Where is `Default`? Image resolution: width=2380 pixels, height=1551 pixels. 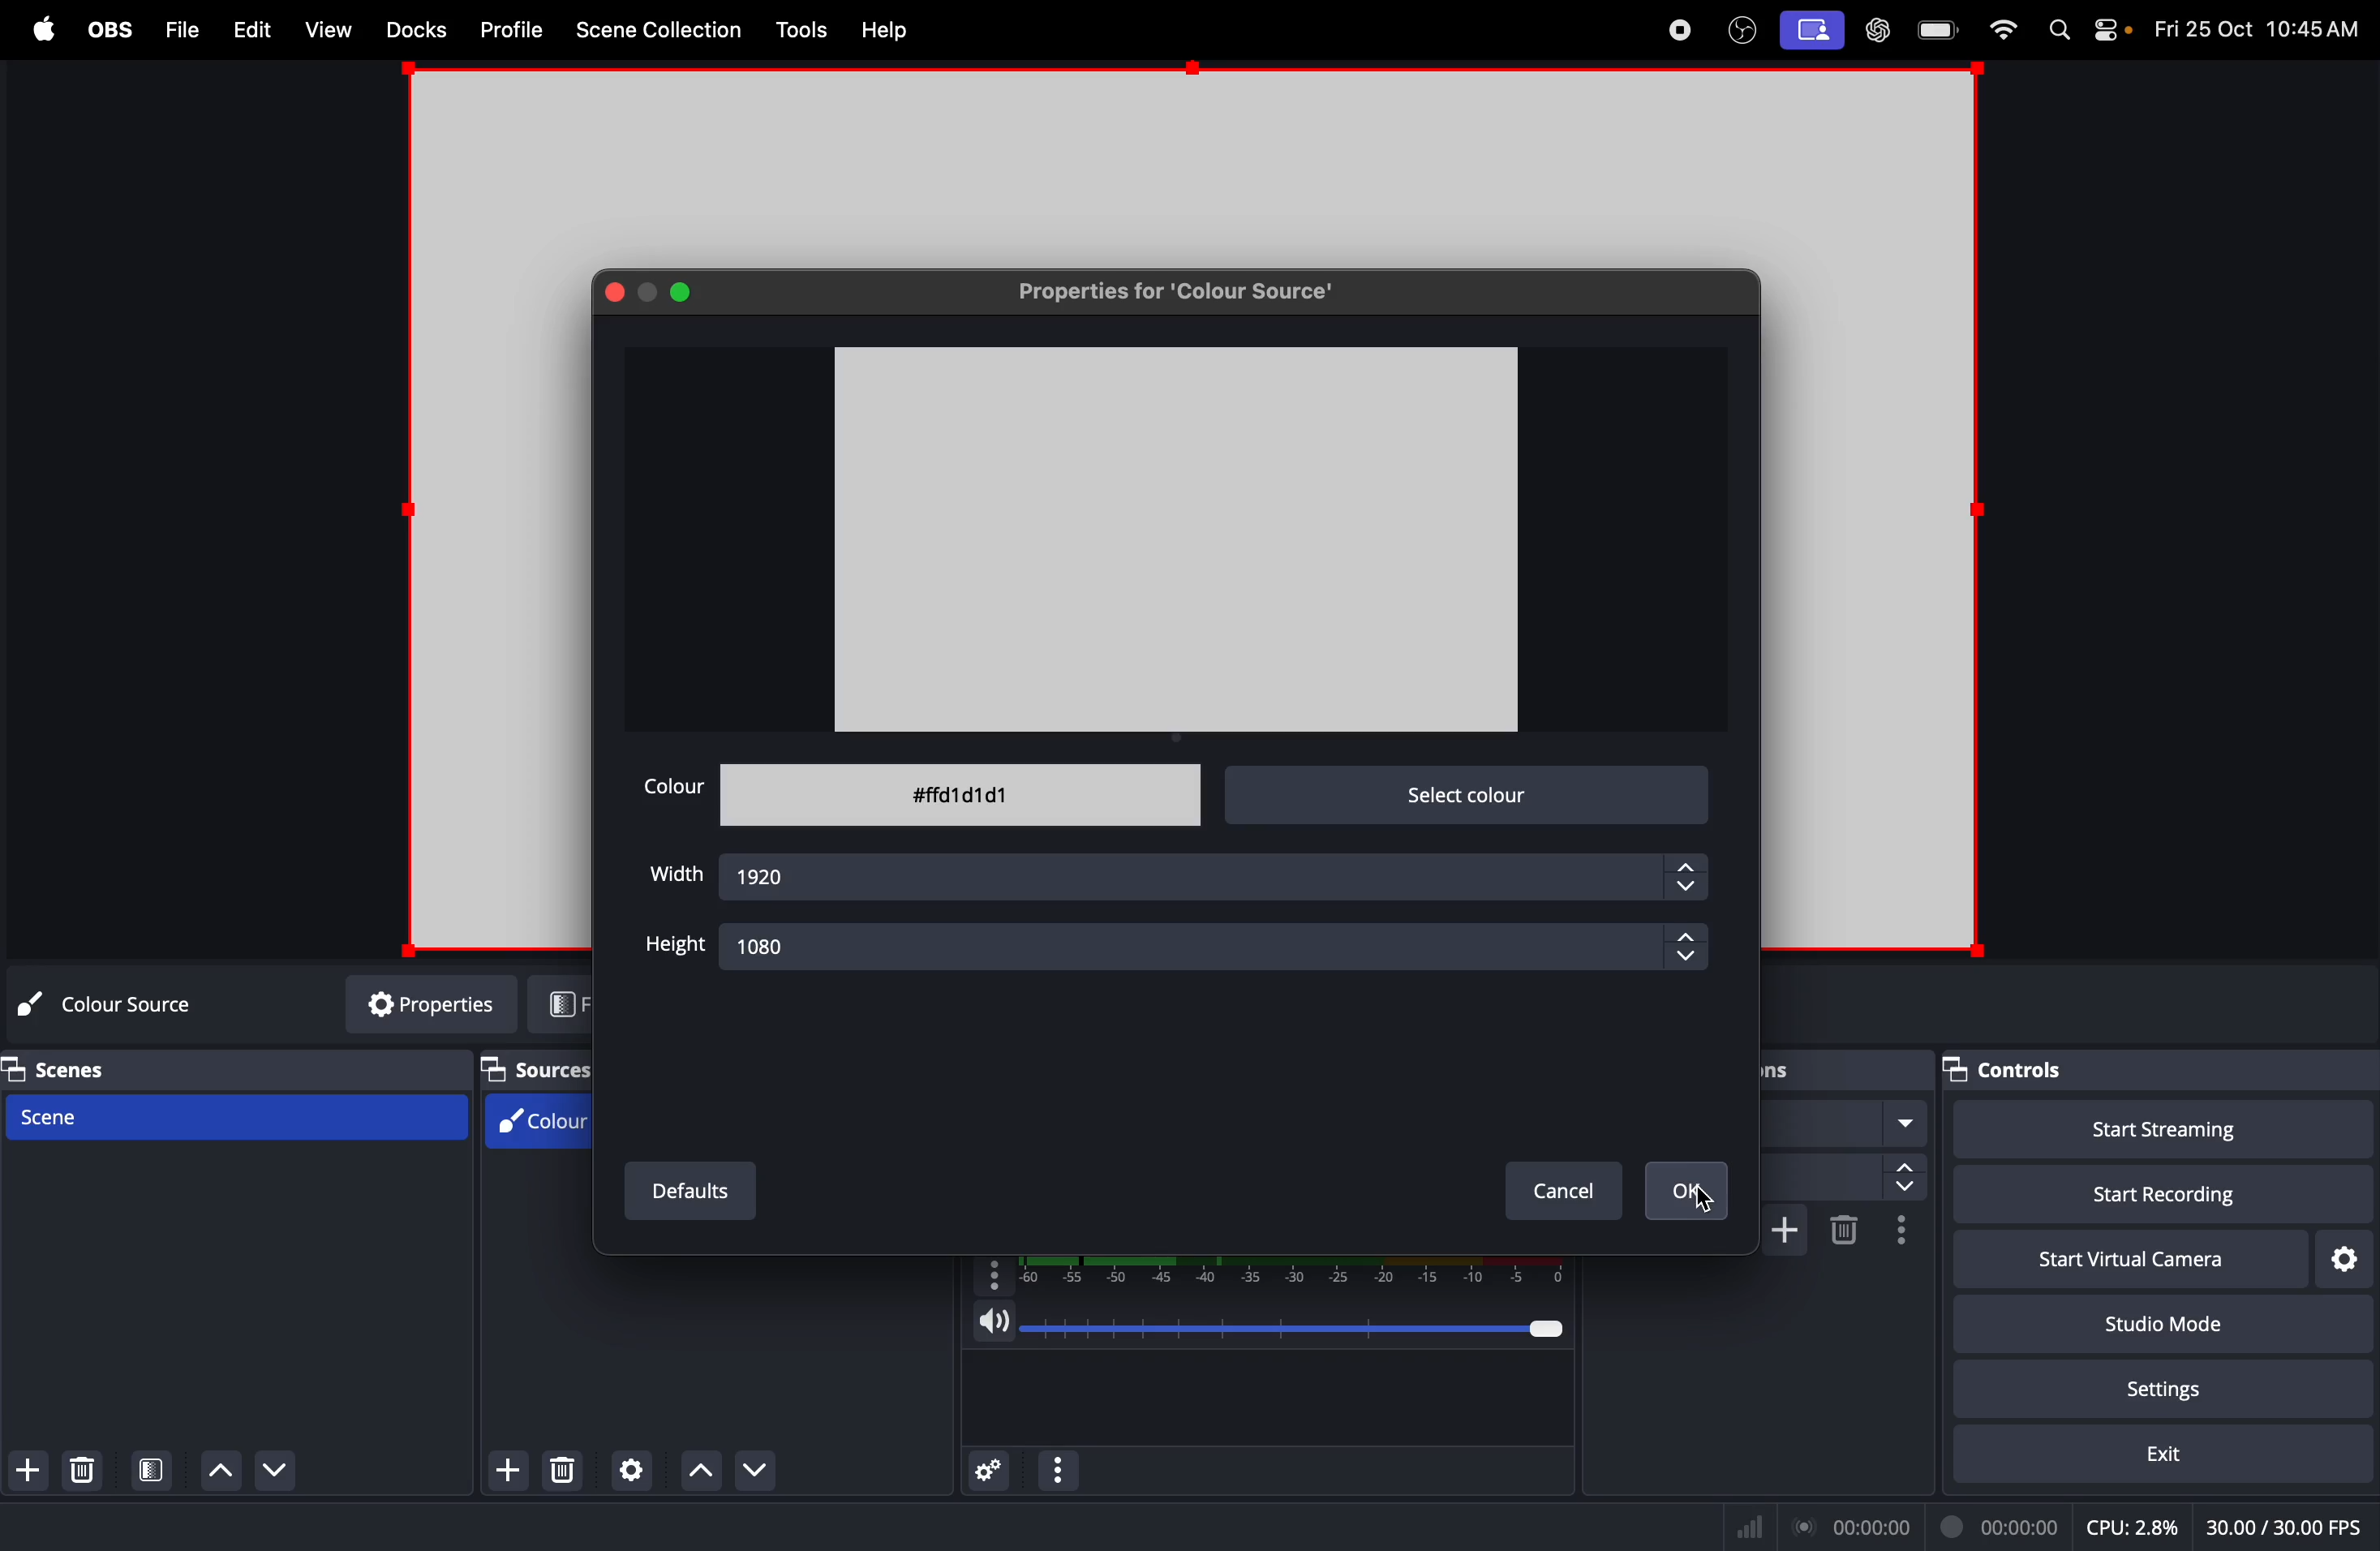 Default is located at coordinates (695, 1193).